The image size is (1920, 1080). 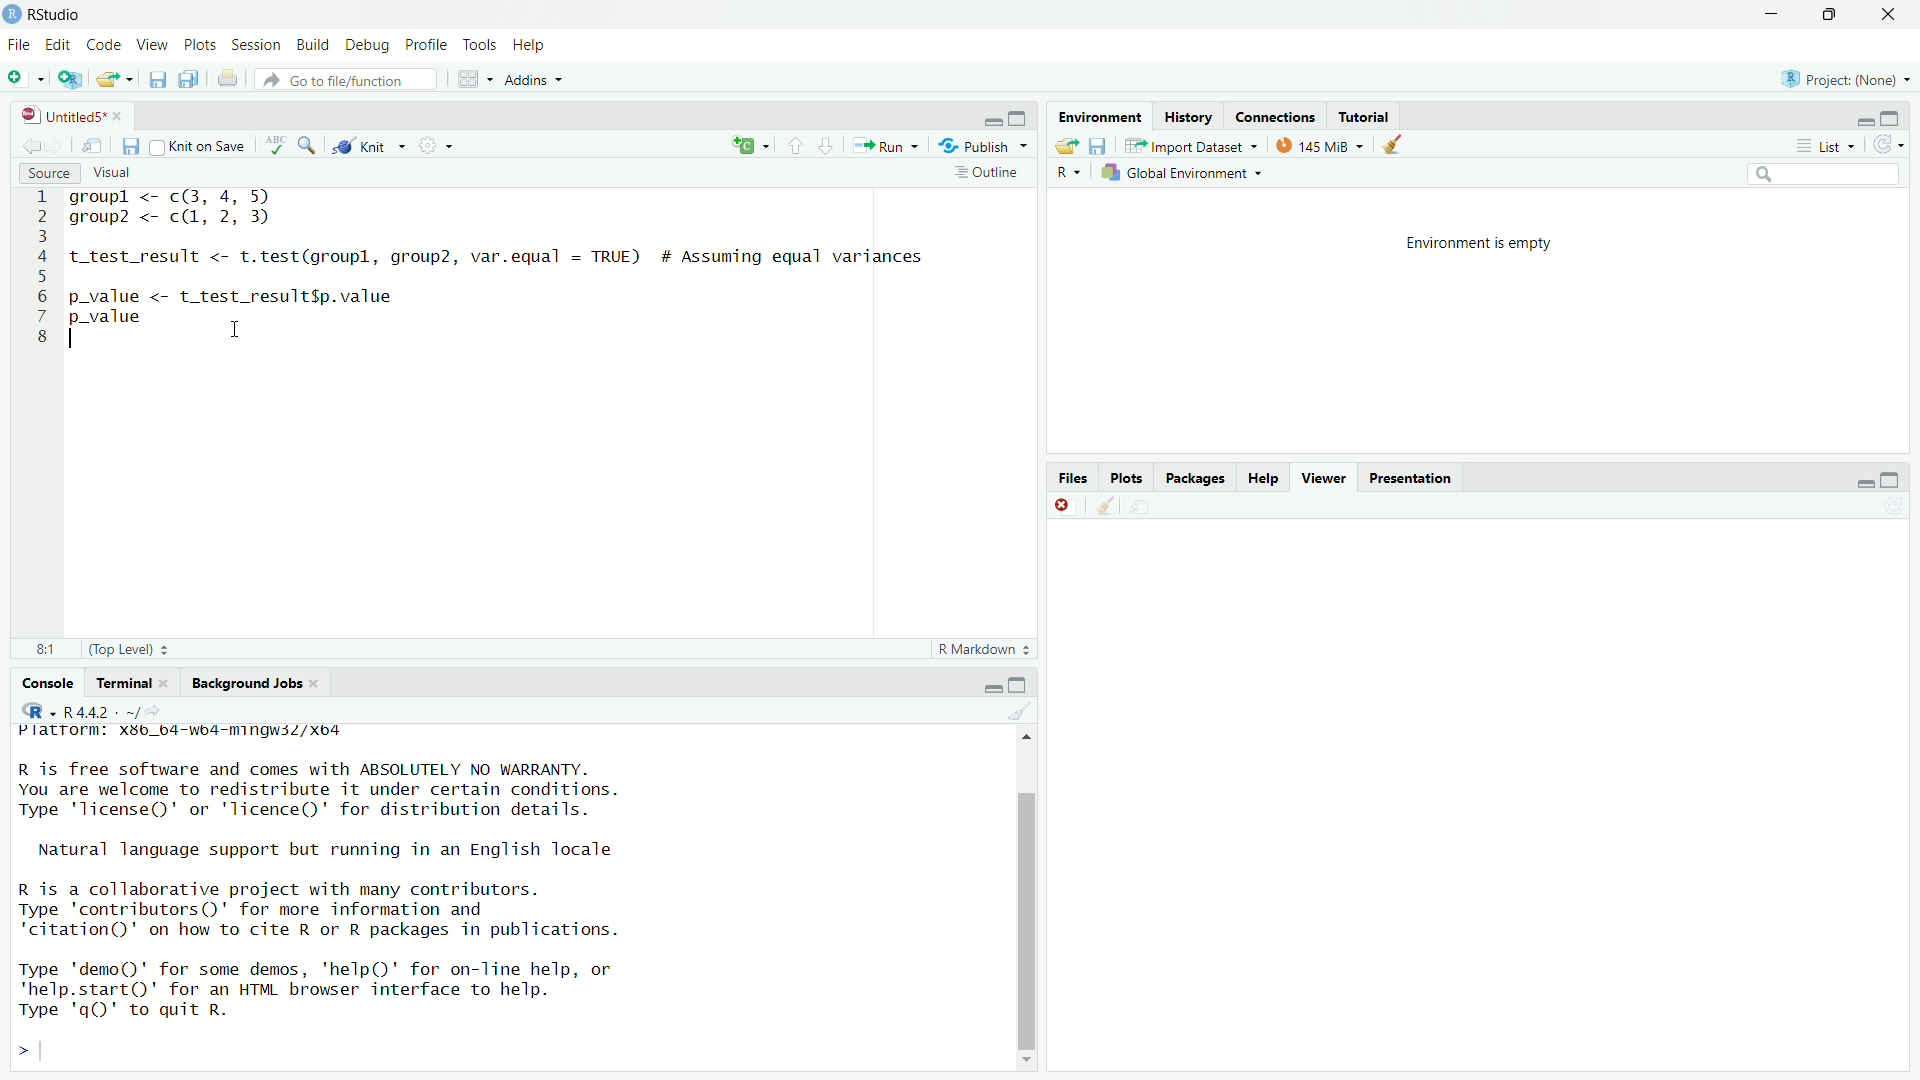 I want to click on NEW PROJECT, so click(x=71, y=77).